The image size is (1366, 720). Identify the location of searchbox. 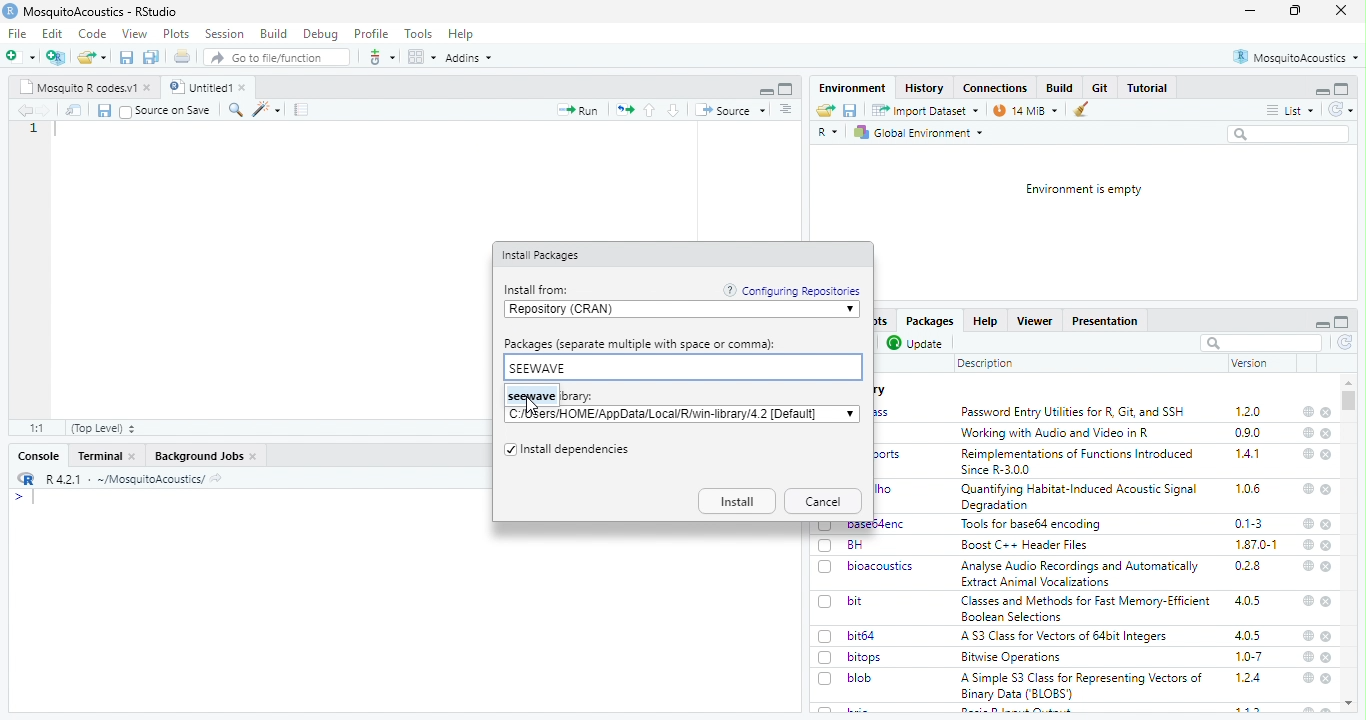
(1291, 135).